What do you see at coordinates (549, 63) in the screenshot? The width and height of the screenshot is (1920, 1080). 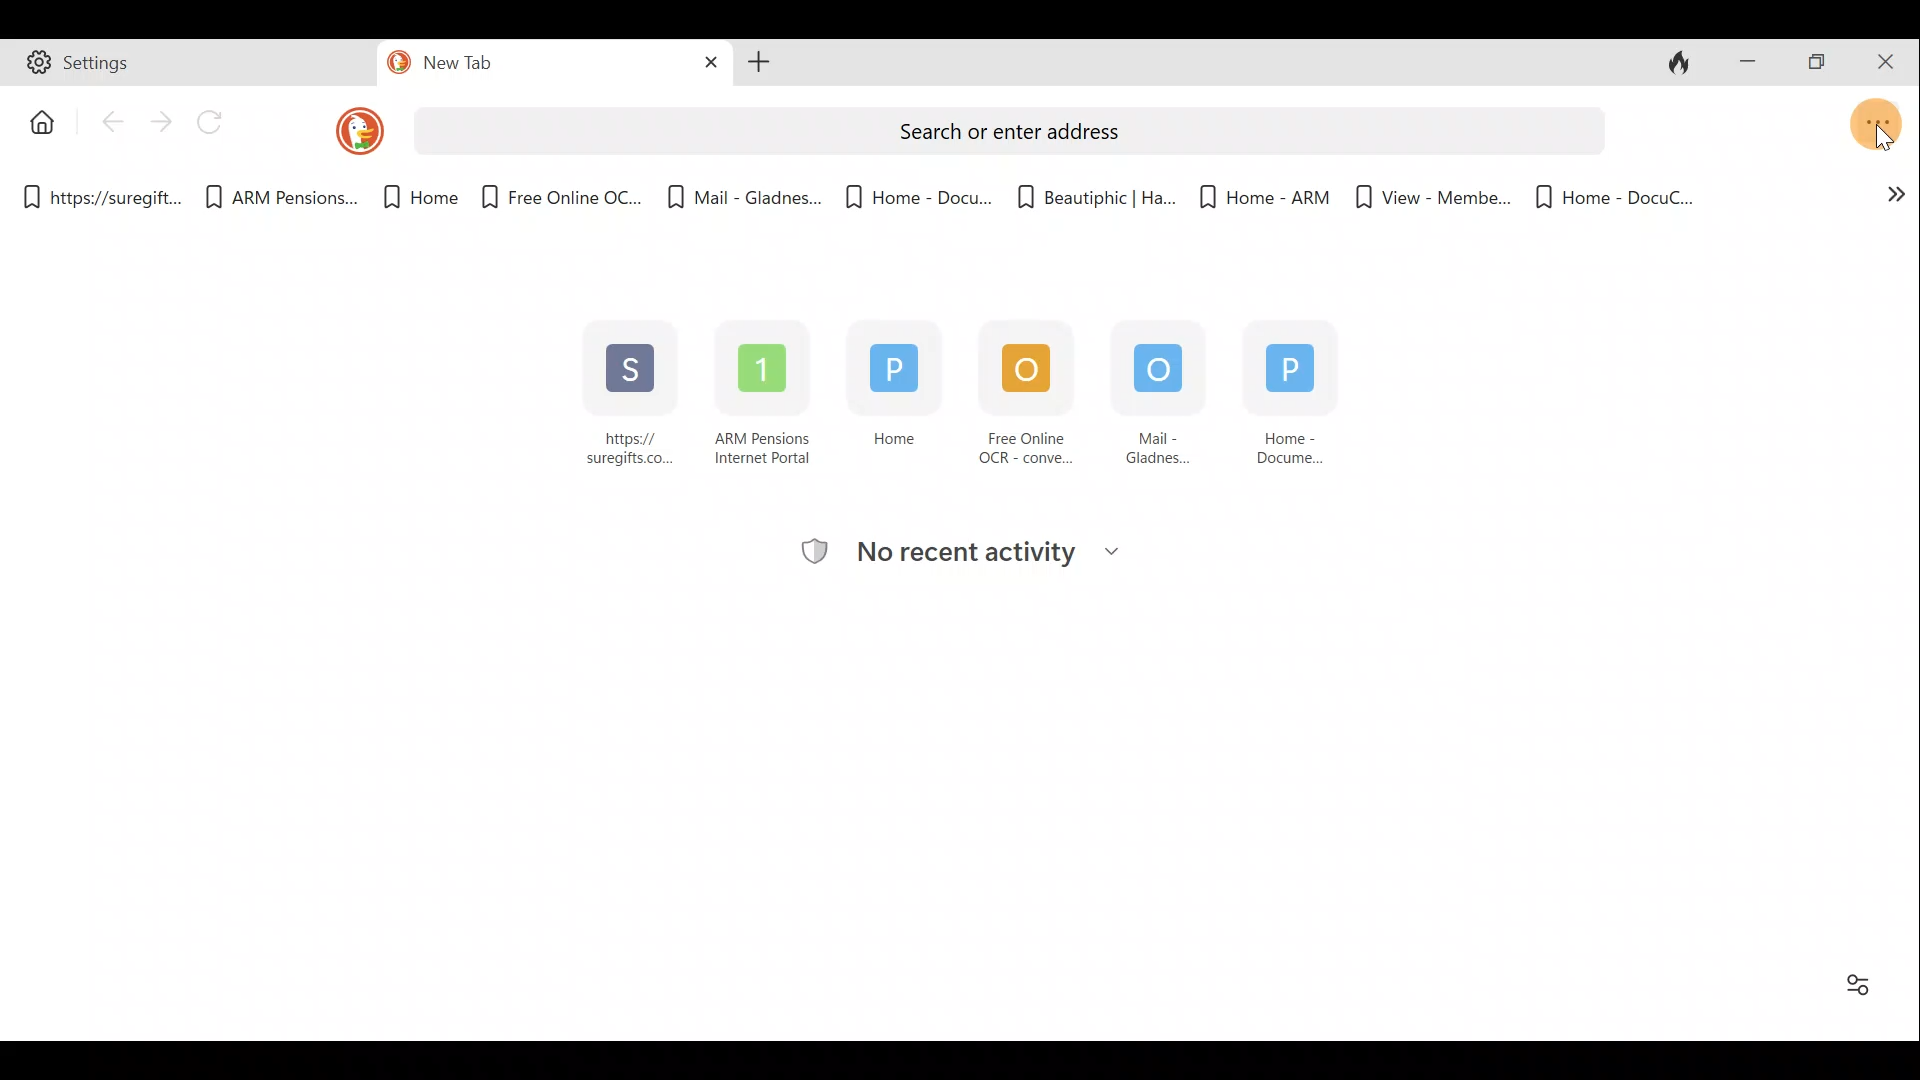 I see `new Tab ` at bounding box center [549, 63].